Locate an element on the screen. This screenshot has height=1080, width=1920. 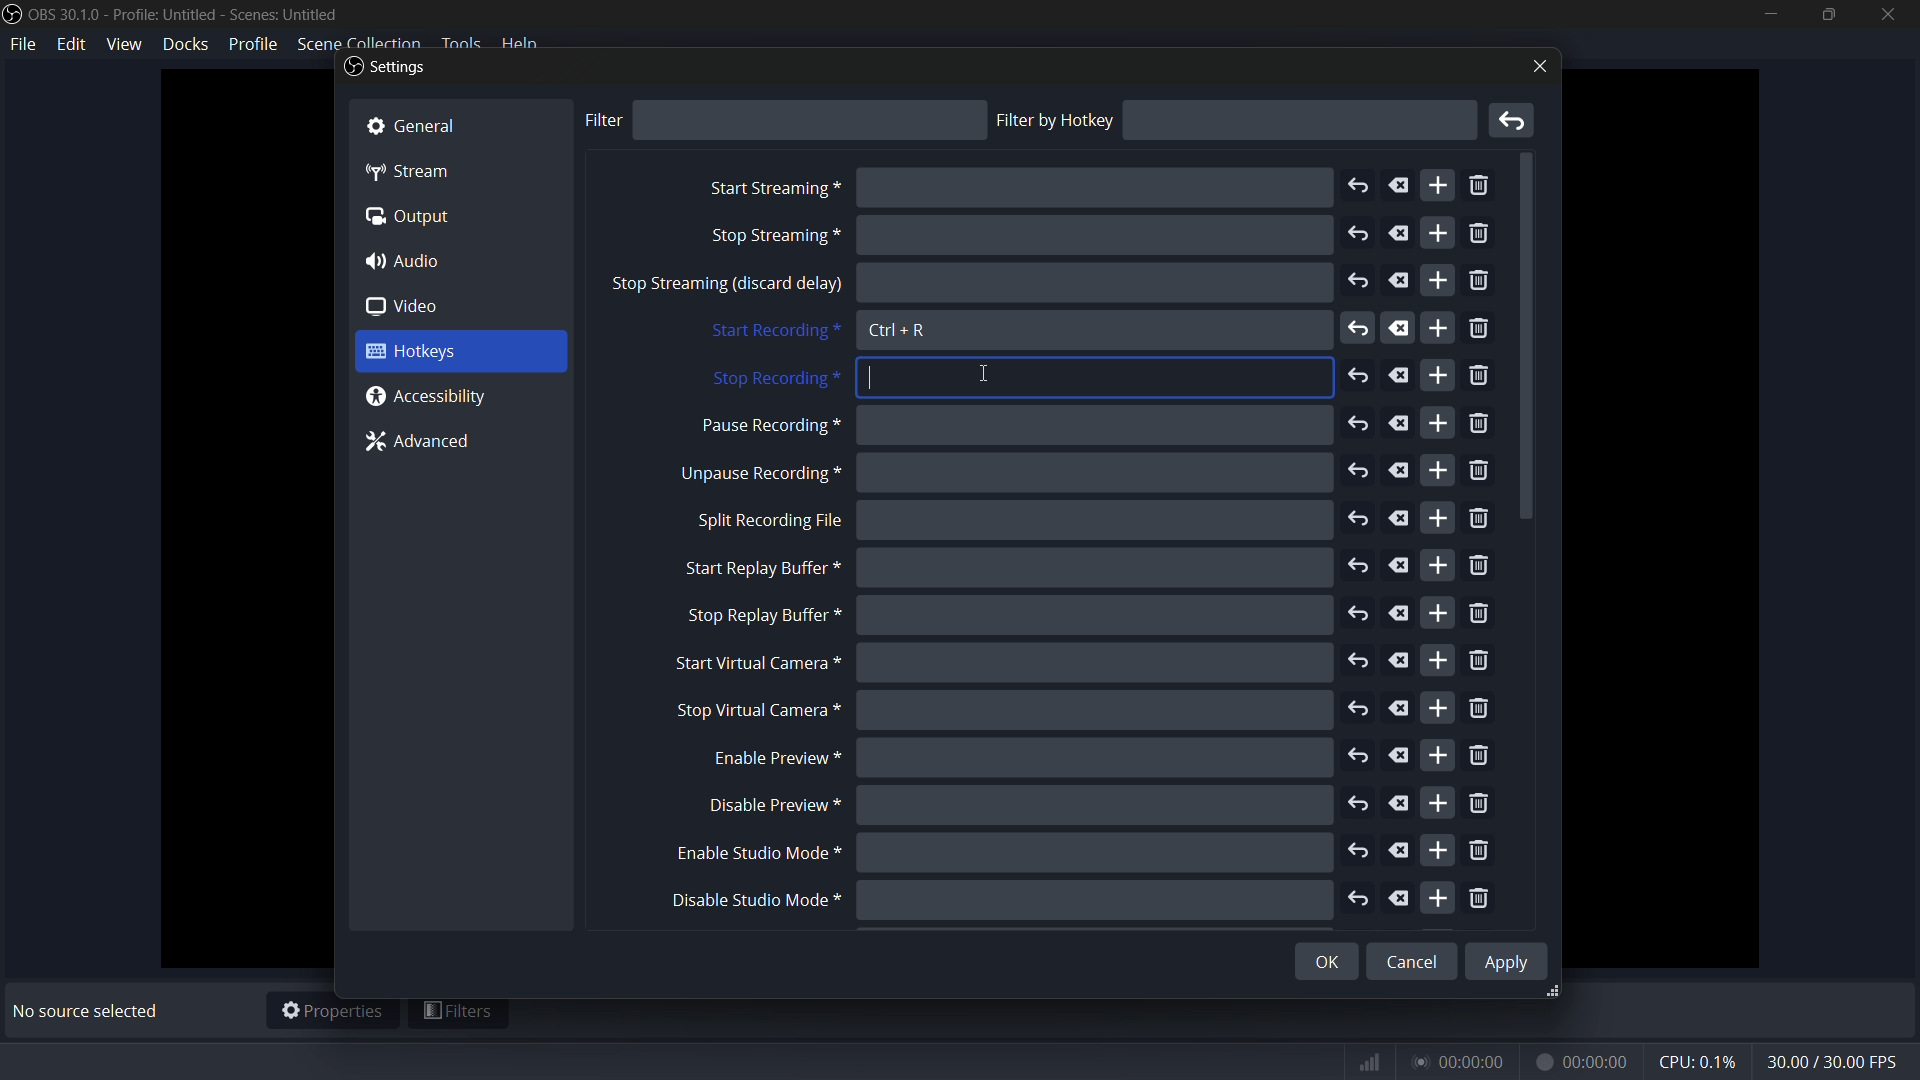
delete is located at coordinates (1401, 519).